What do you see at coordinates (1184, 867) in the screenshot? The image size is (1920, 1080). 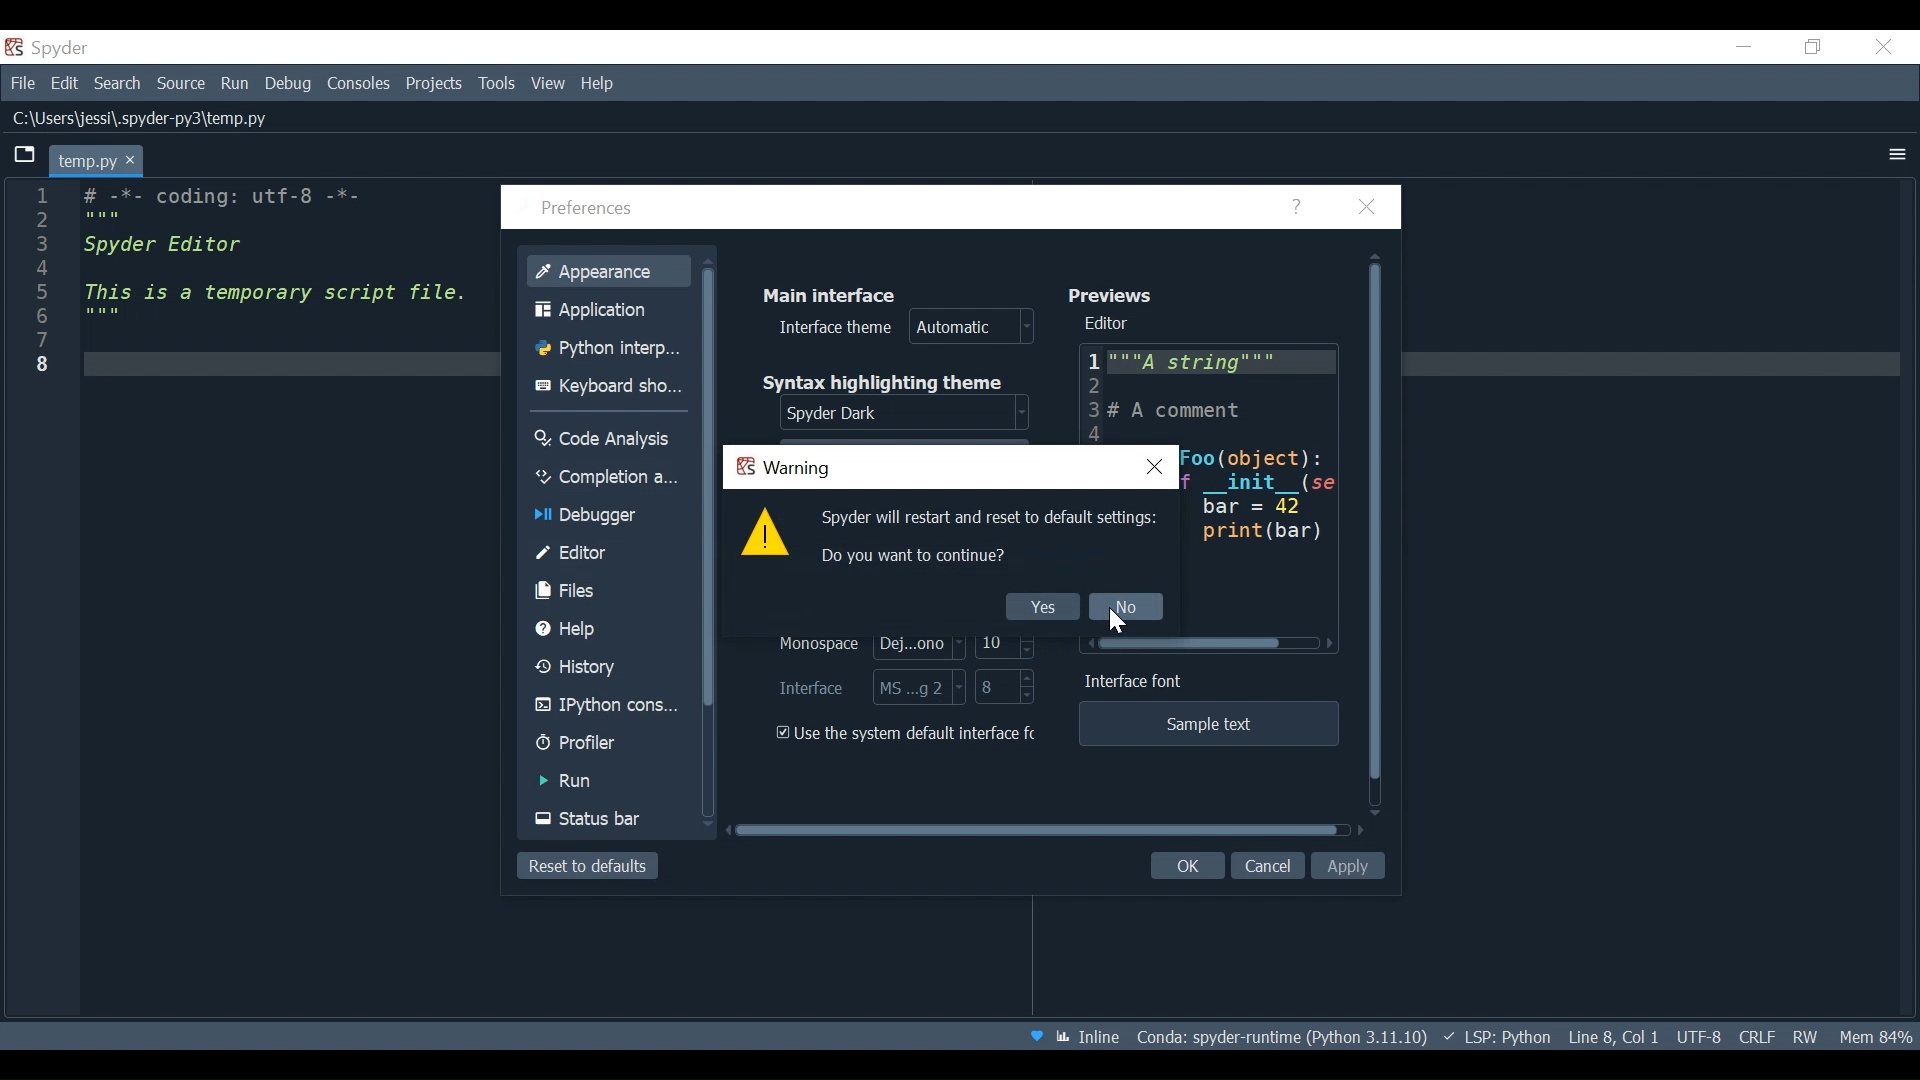 I see `OK` at bounding box center [1184, 867].